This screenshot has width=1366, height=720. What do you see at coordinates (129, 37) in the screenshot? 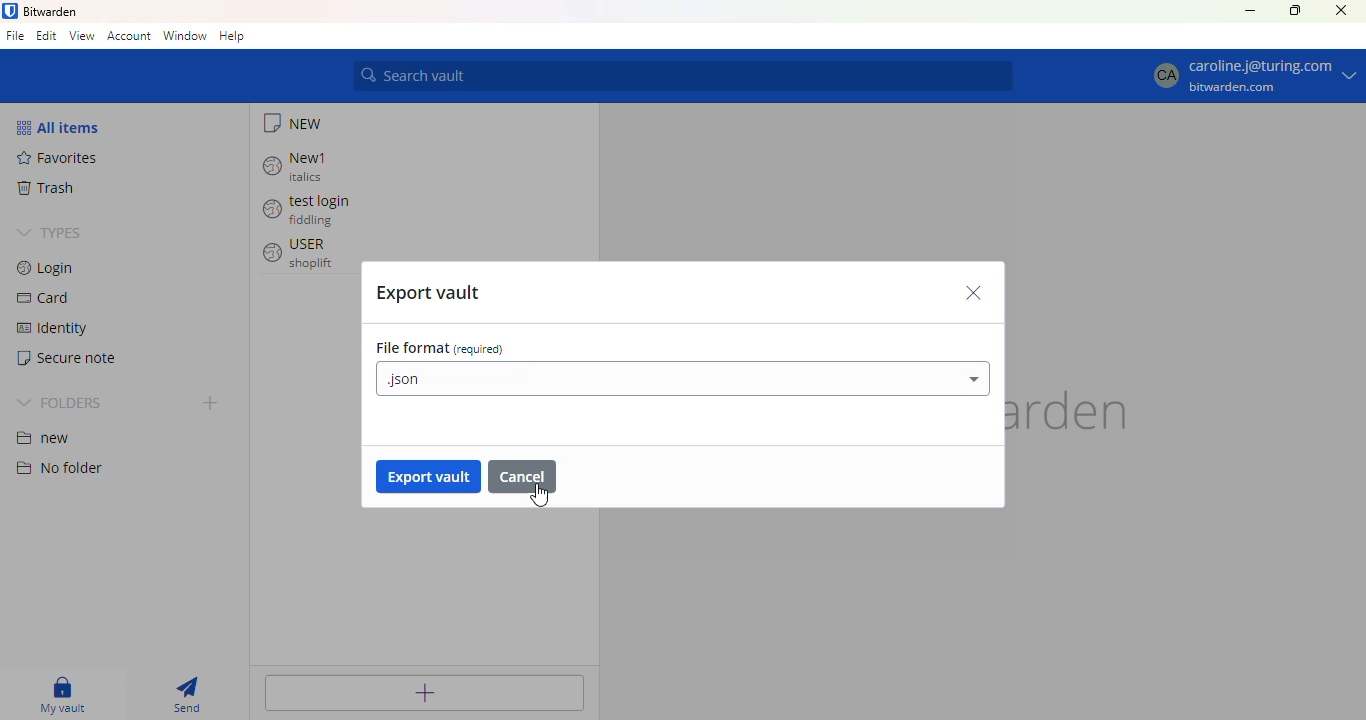
I see `account` at bounding box center [129, 37].